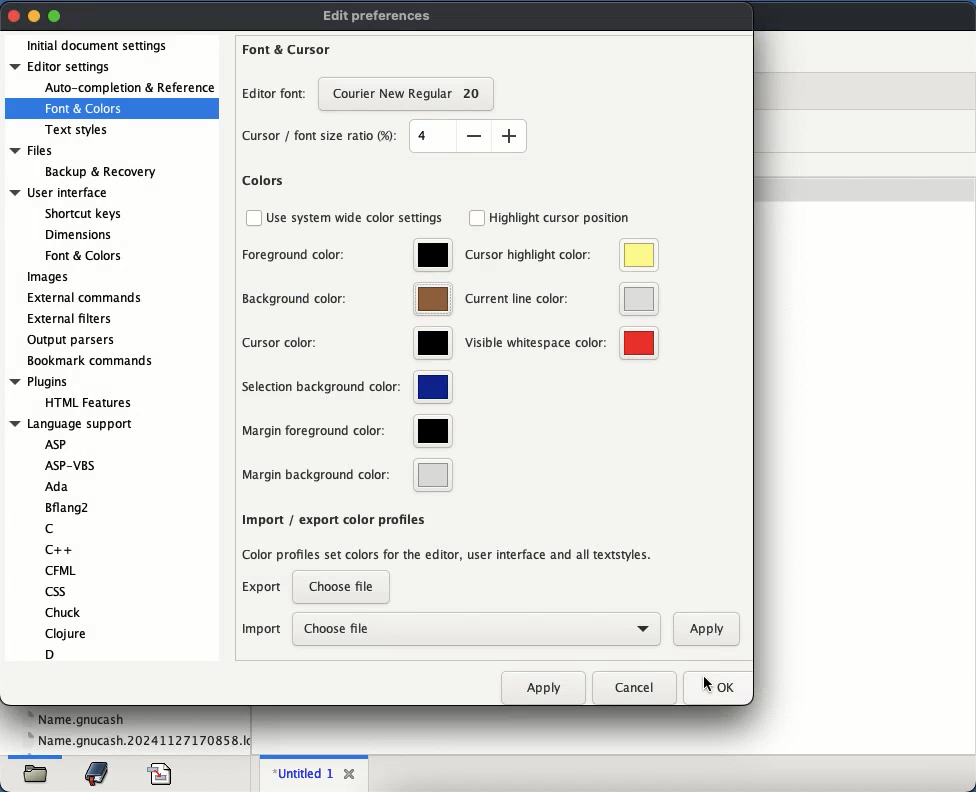  I want to click on Font & Colors, so click(82, 257).